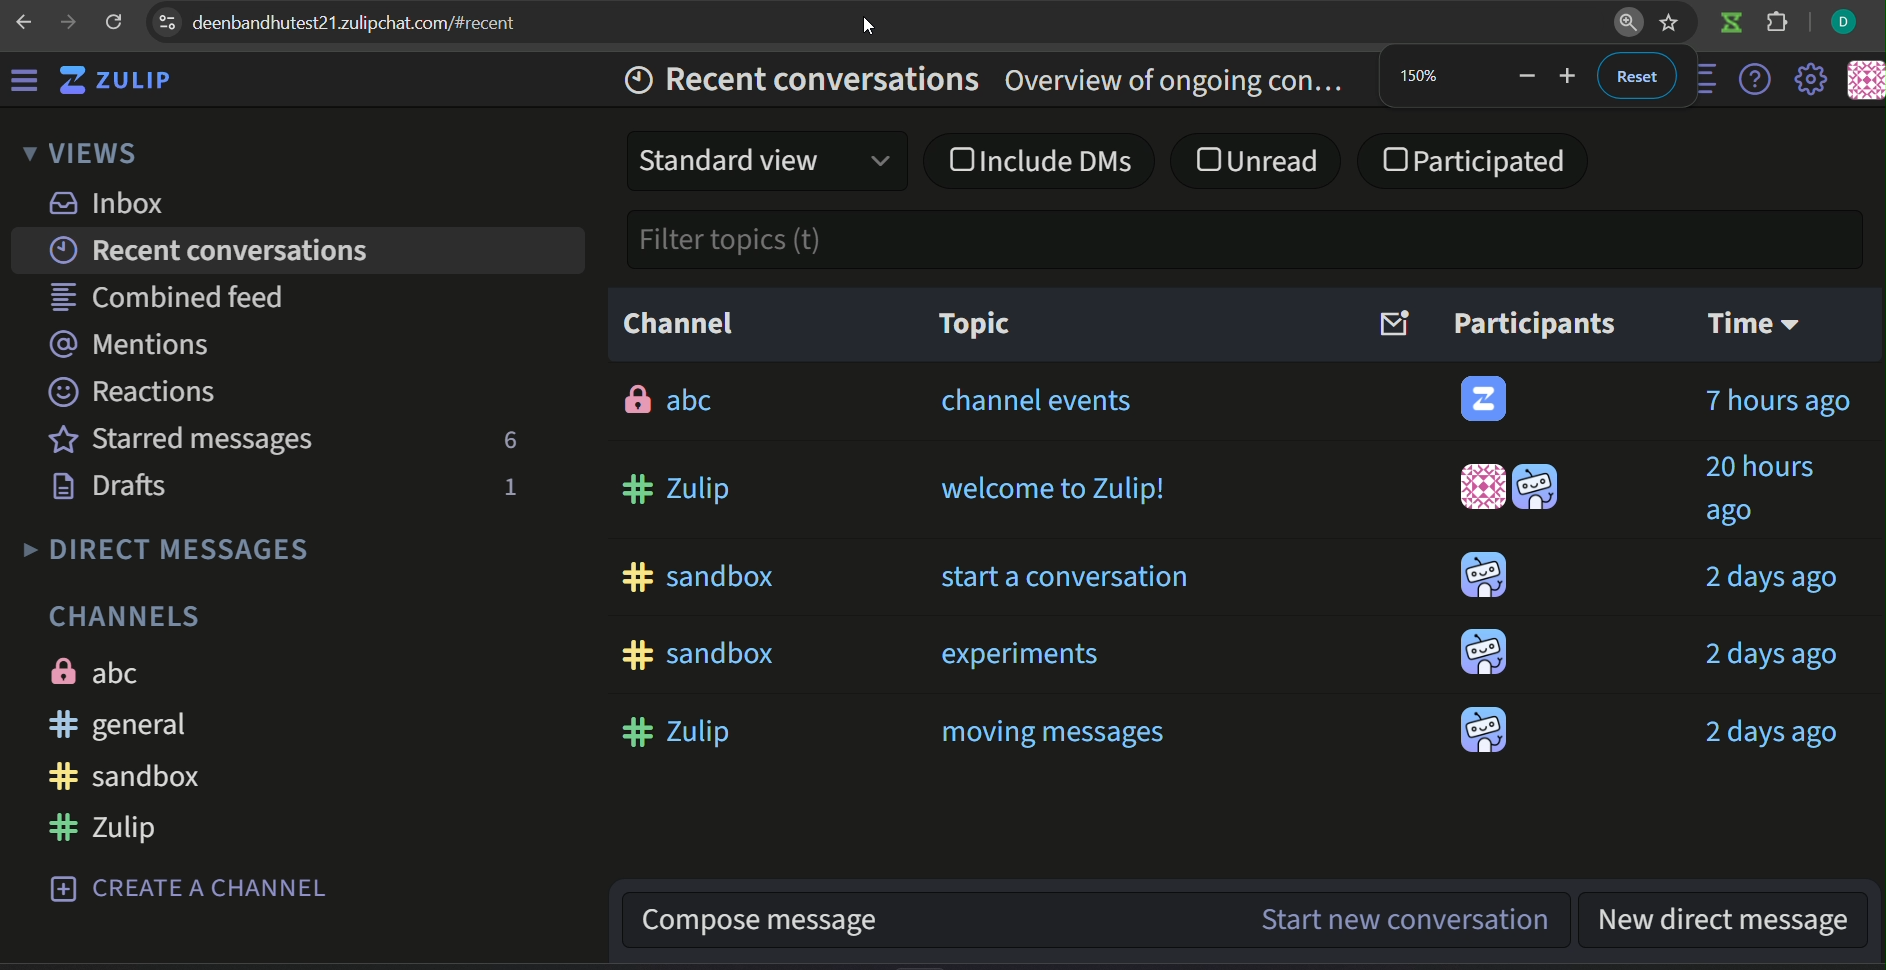  Describe the element at coordinates (674, 490) in the screenshot. I see `#zulip` at that location.